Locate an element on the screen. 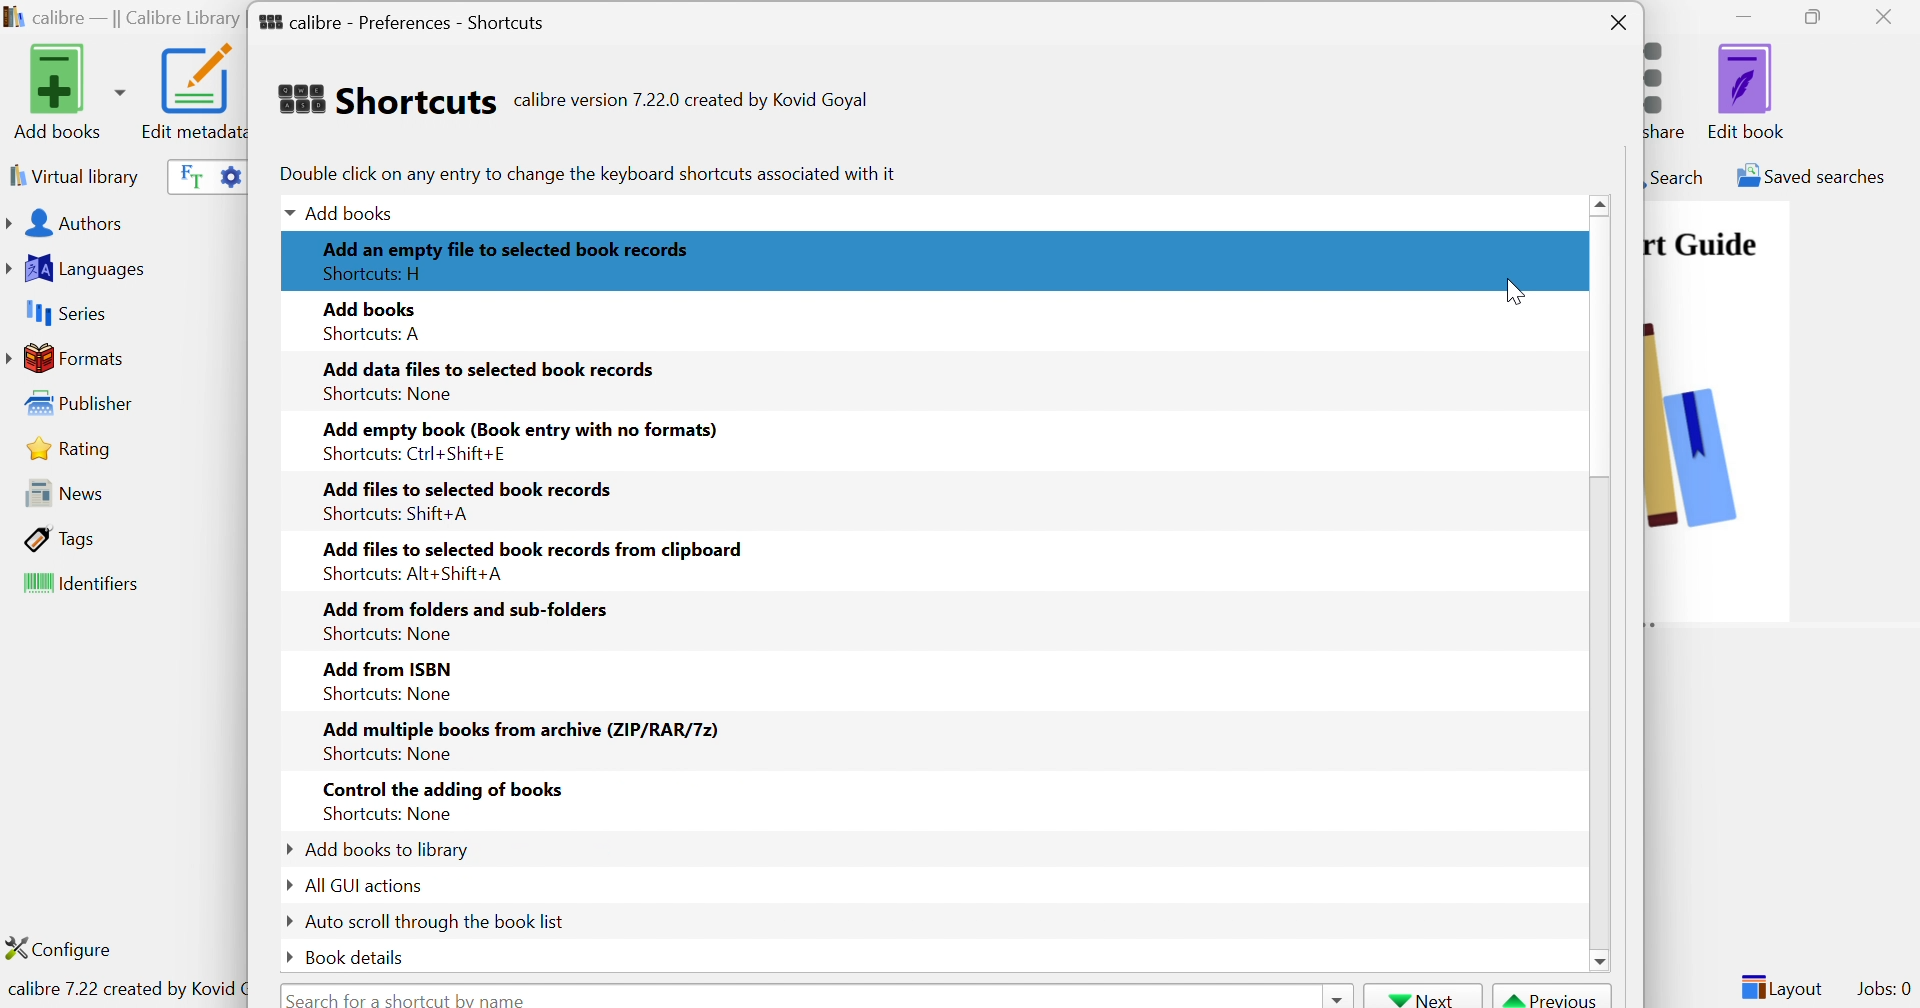 The image size is (1920, 1008). Shortcuts: None is located at coordinates (389, 816).